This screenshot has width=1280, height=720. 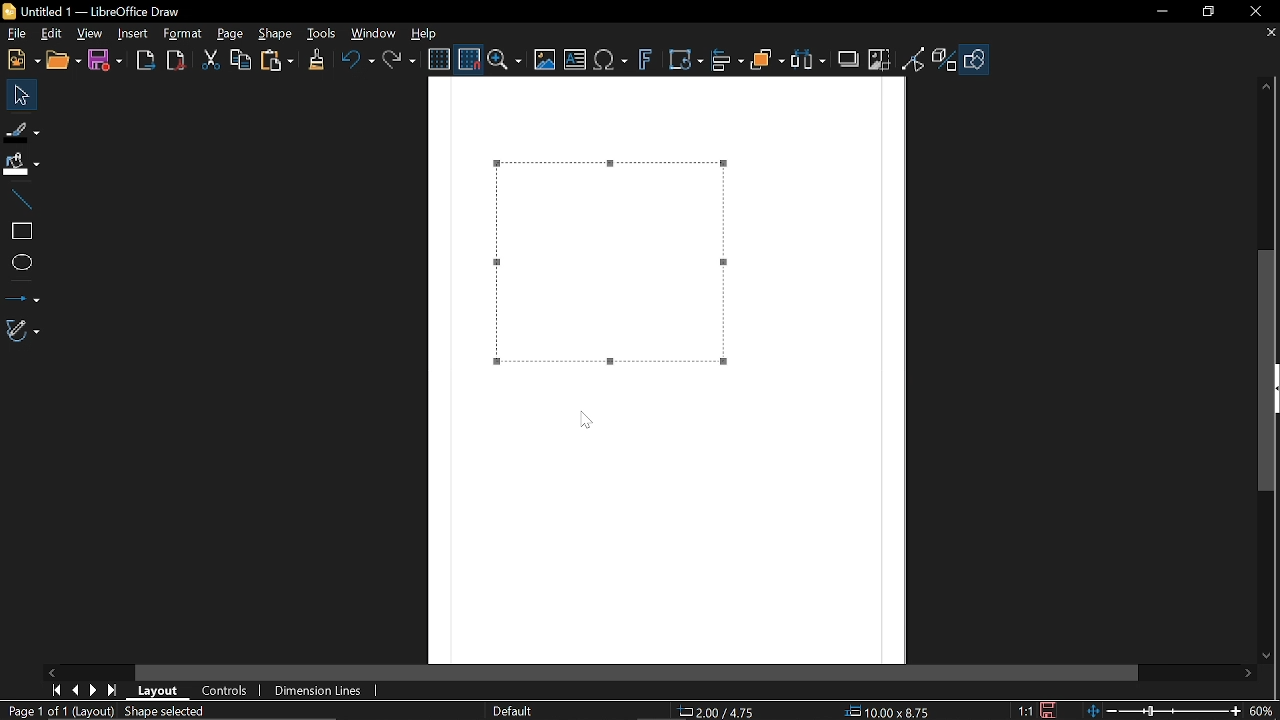 What do you see at coordinates (275, 35) in the screenshot?
I see `Shape` at bounding box center [275, 35].